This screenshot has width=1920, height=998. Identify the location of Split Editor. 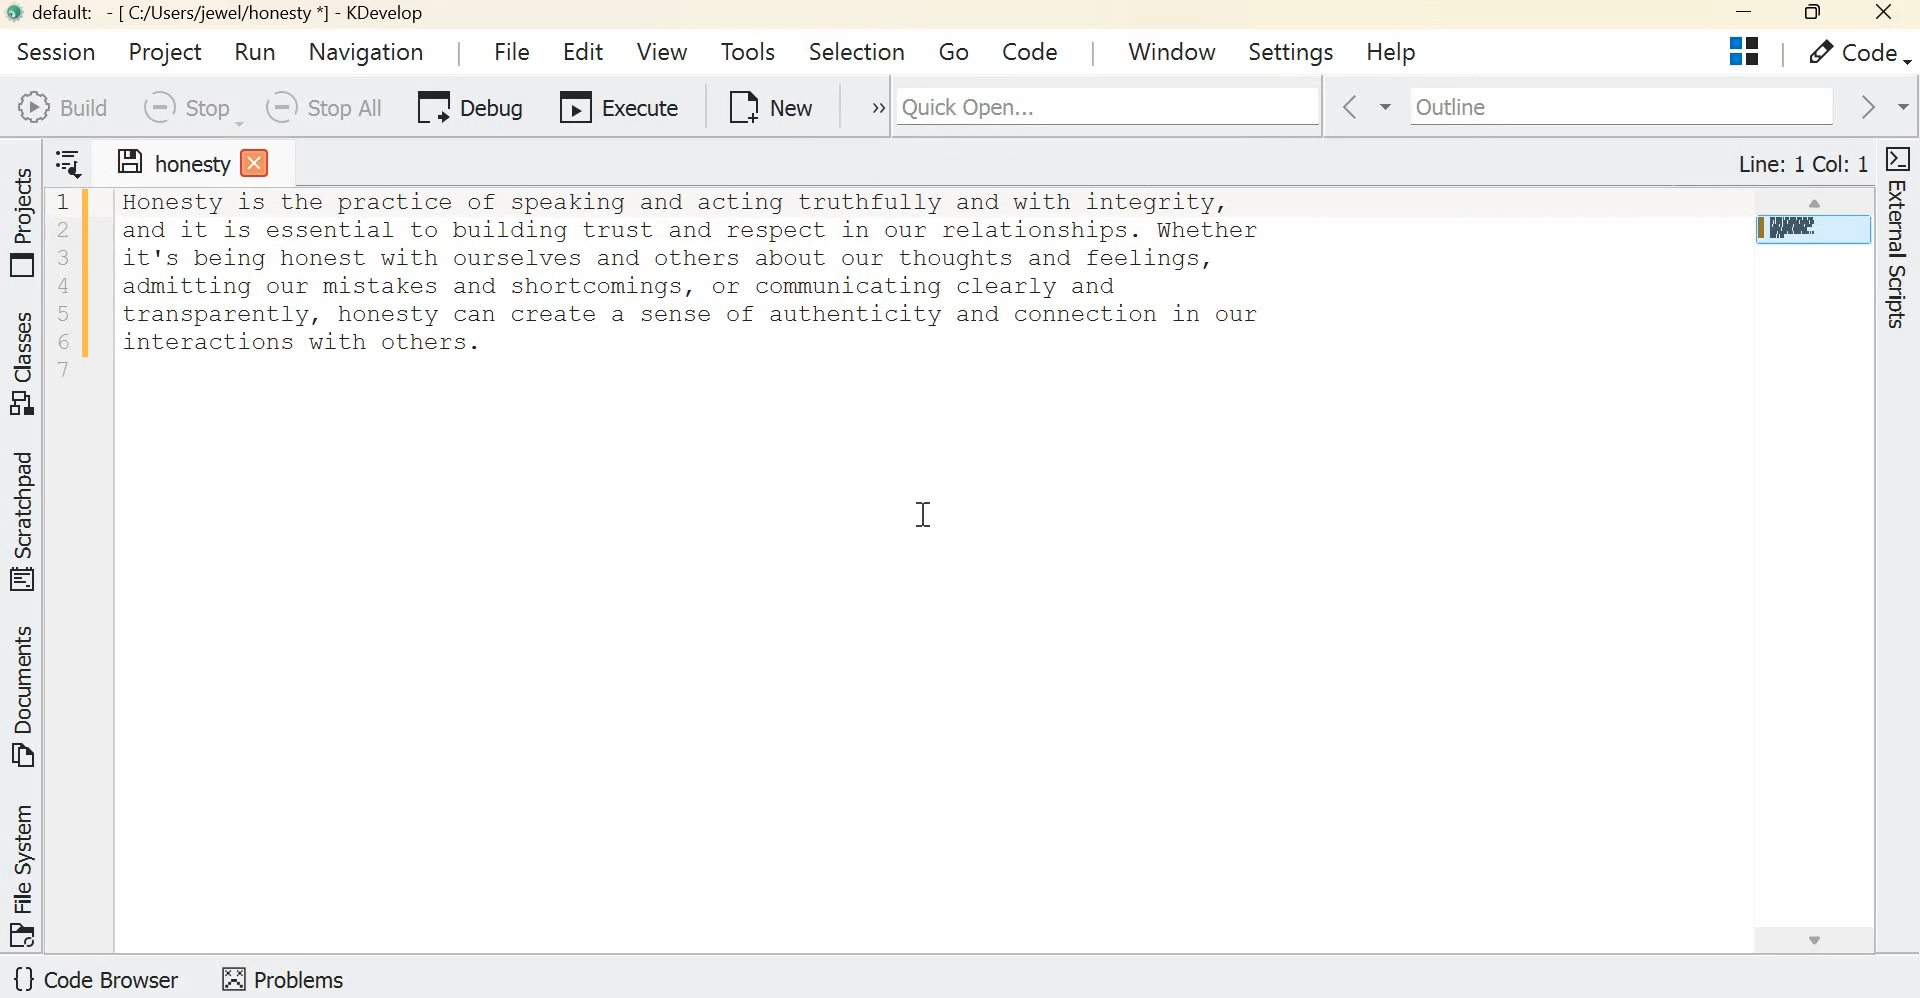
(1743, 51).